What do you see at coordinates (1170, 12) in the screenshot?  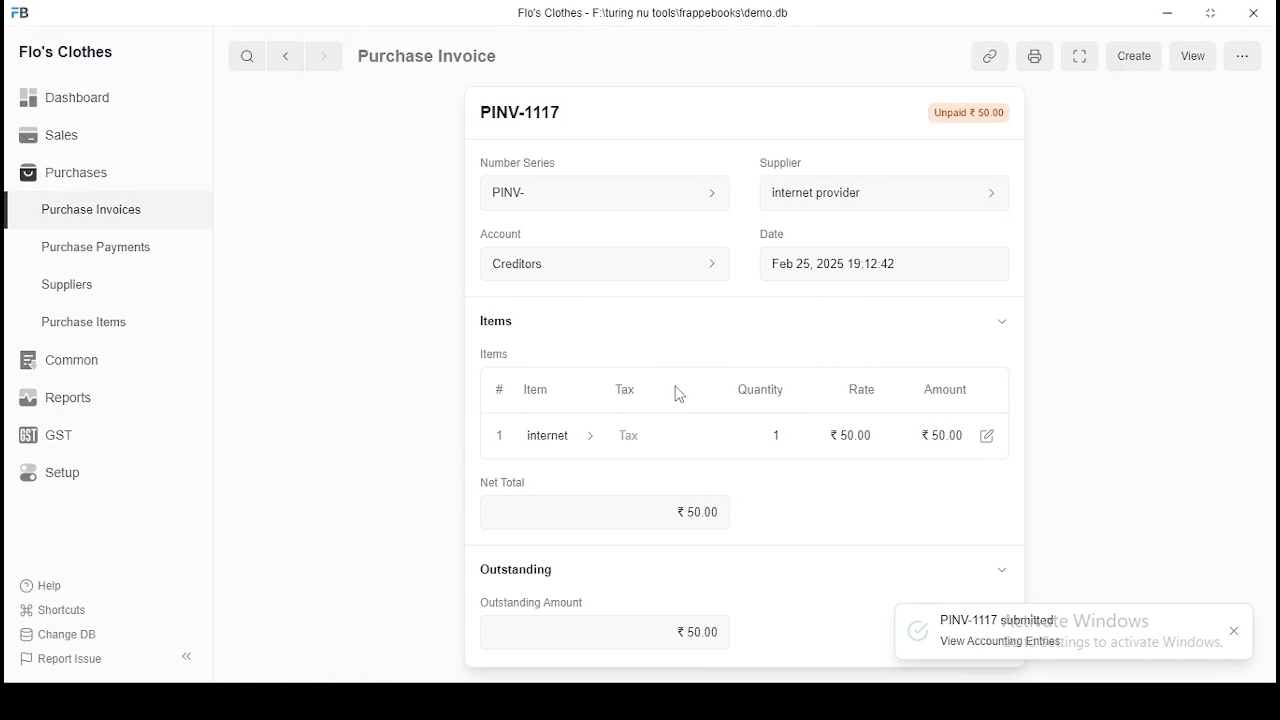 I see `minimize` at bounding box center [1170, 12].